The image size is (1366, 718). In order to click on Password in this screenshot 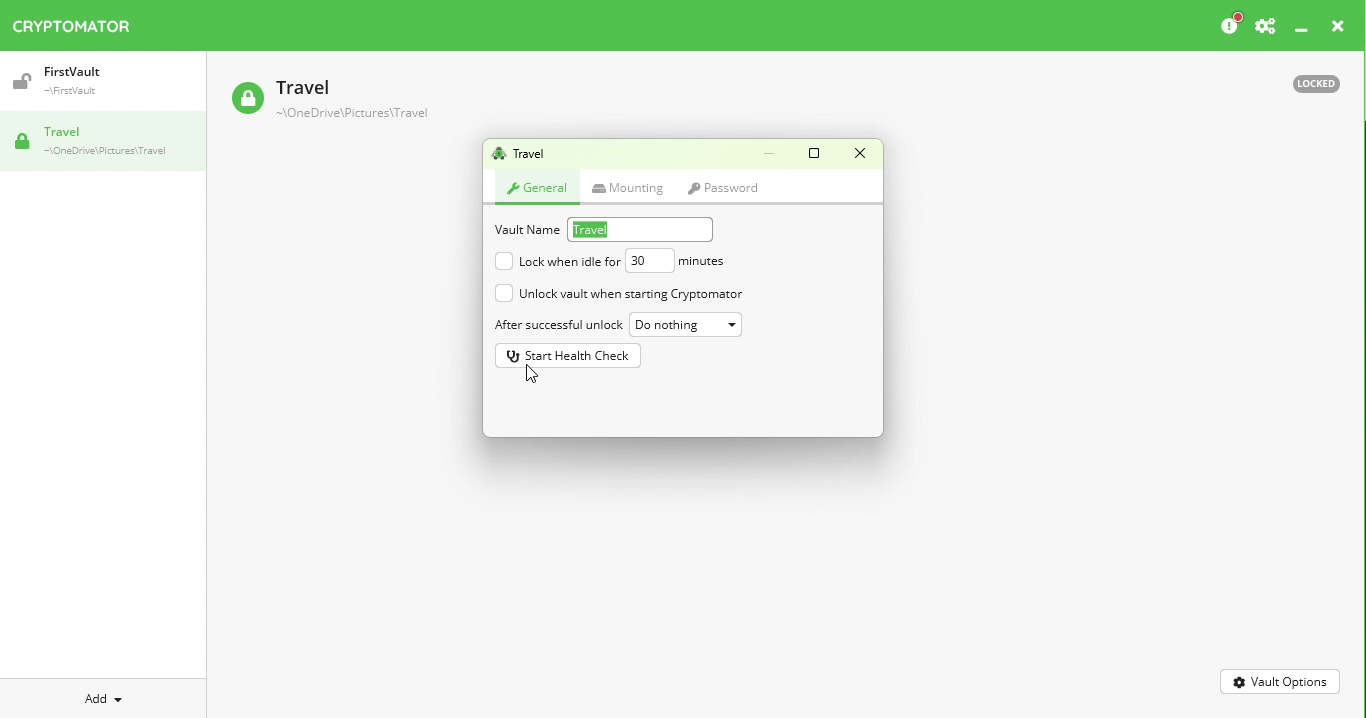, I will do `click(726, 189)`.